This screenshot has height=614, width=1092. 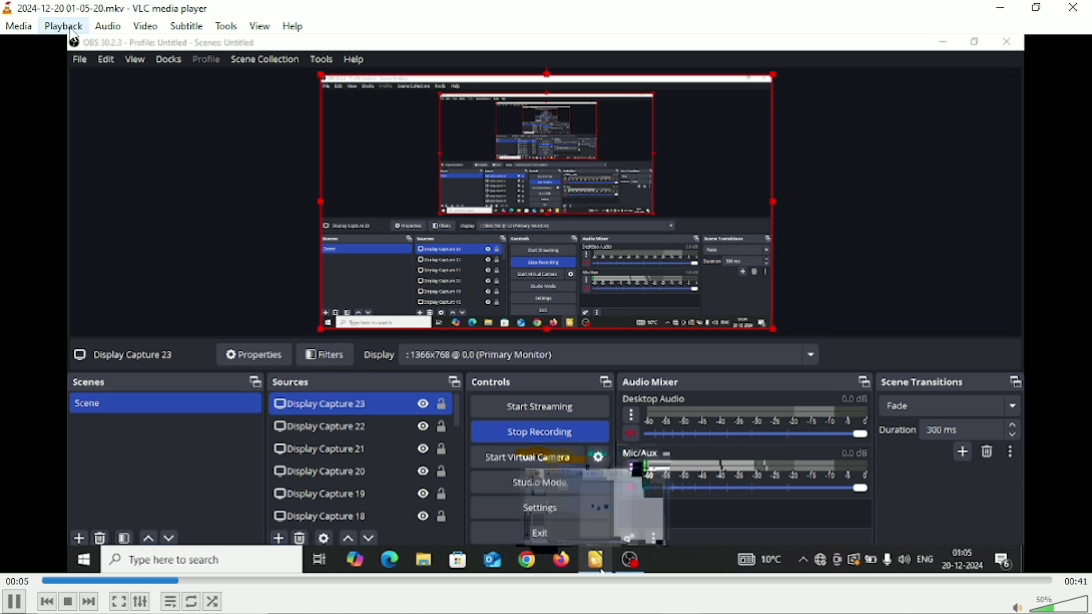 What do you see at coordinates (1002, 8) in the screenshot?
I see `Minimize` at bounding box center [1002, 8].